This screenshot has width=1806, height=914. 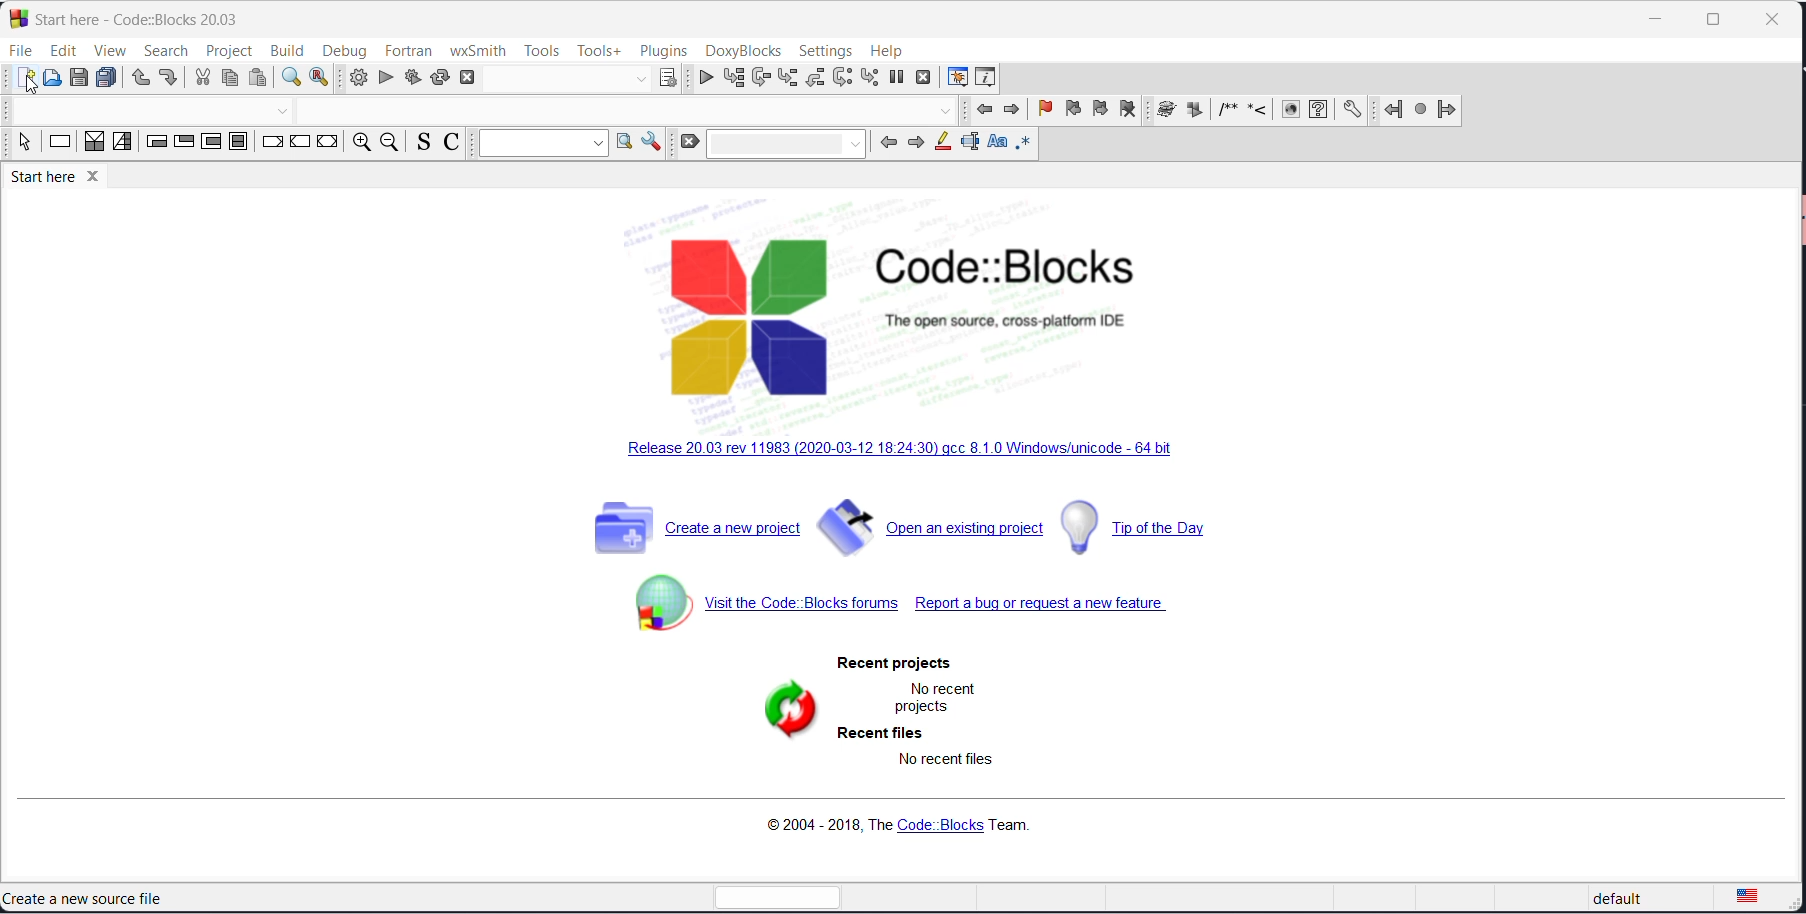 I want to click on open project, so click(x=934, y=525).